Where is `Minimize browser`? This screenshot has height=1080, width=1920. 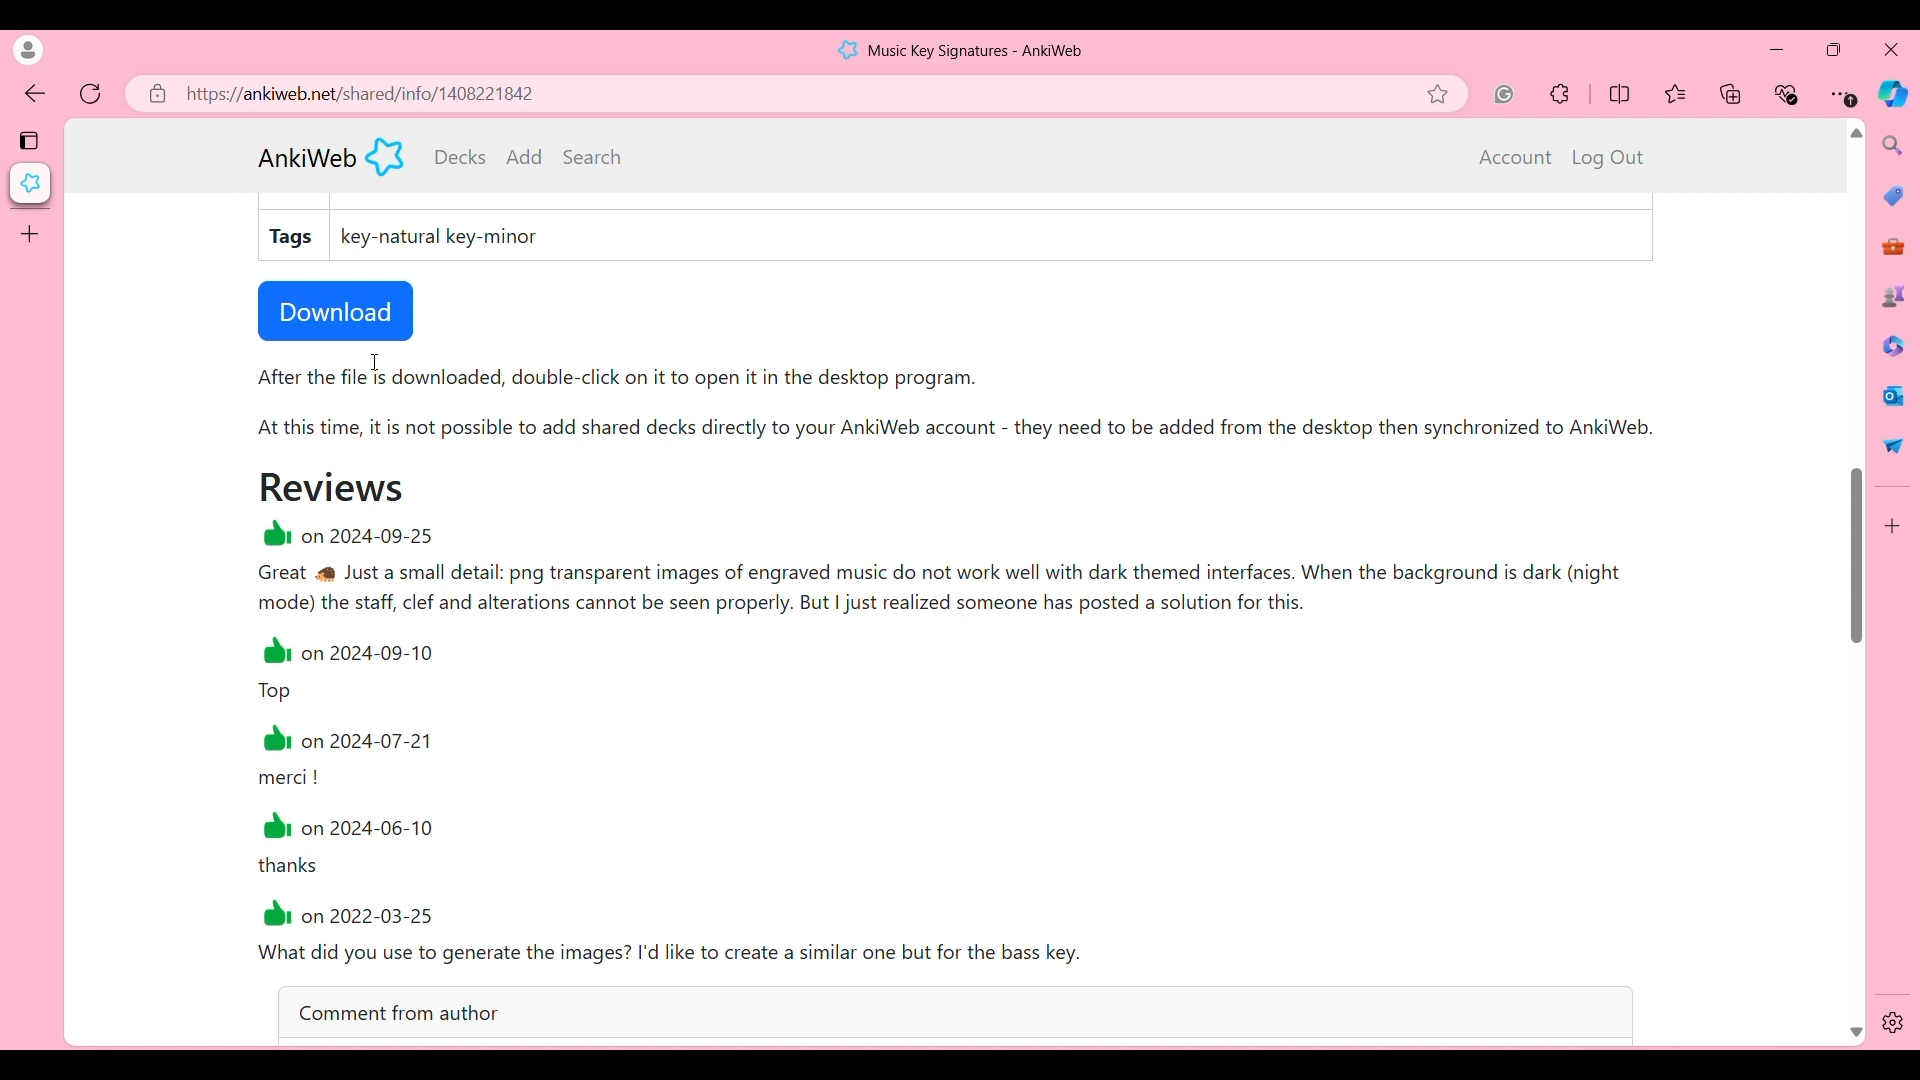 Minimize browser is located at coordinates (1776, 49).